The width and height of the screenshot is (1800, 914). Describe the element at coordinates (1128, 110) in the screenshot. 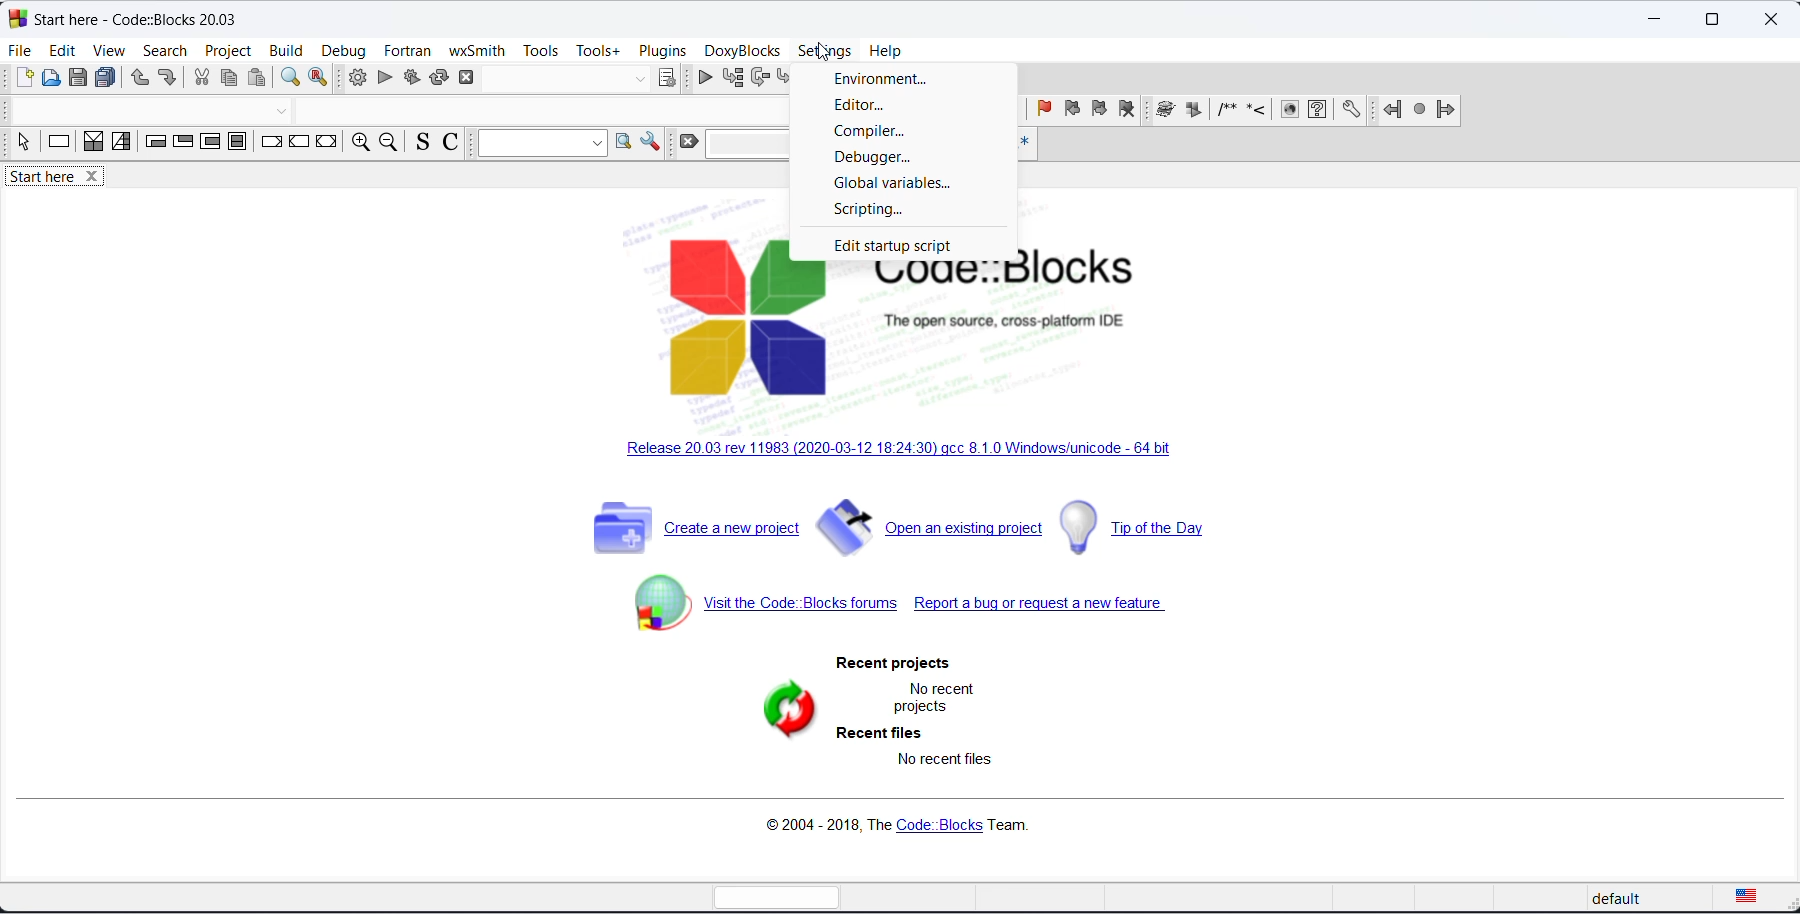

I see `remove bookmark` at that location.